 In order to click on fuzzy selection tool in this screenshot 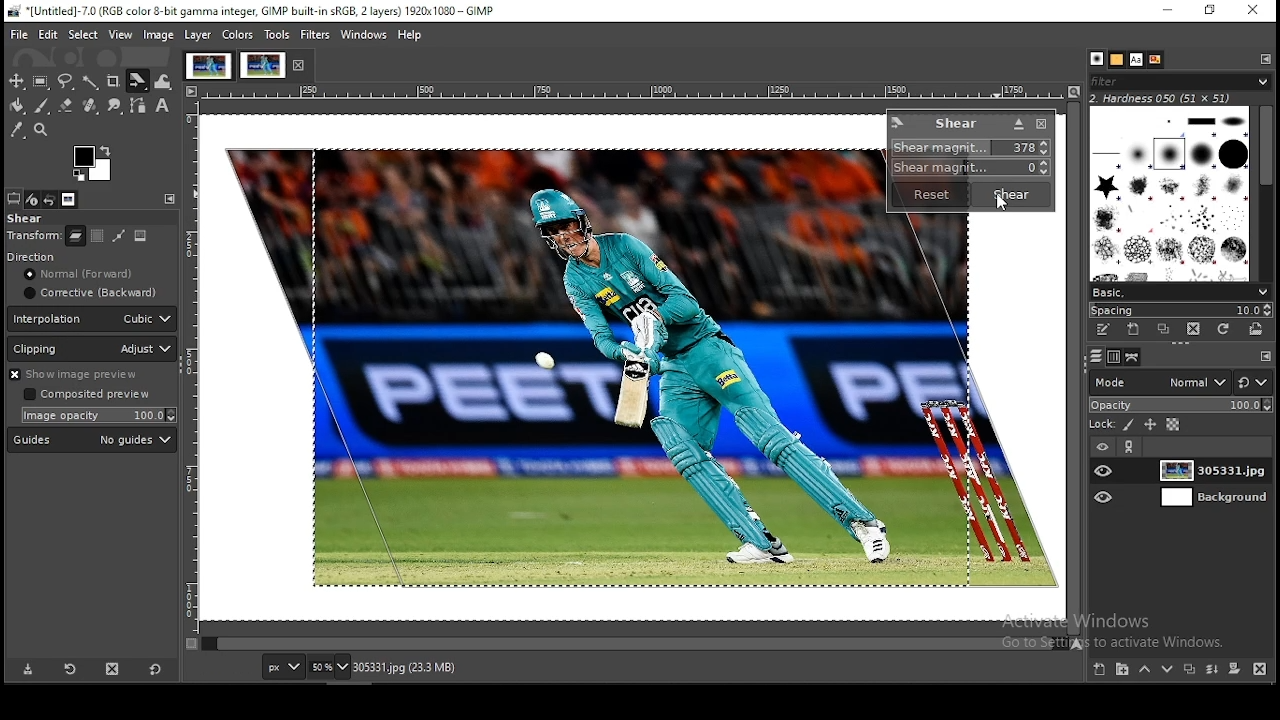, I will do `click(93, 83)`.